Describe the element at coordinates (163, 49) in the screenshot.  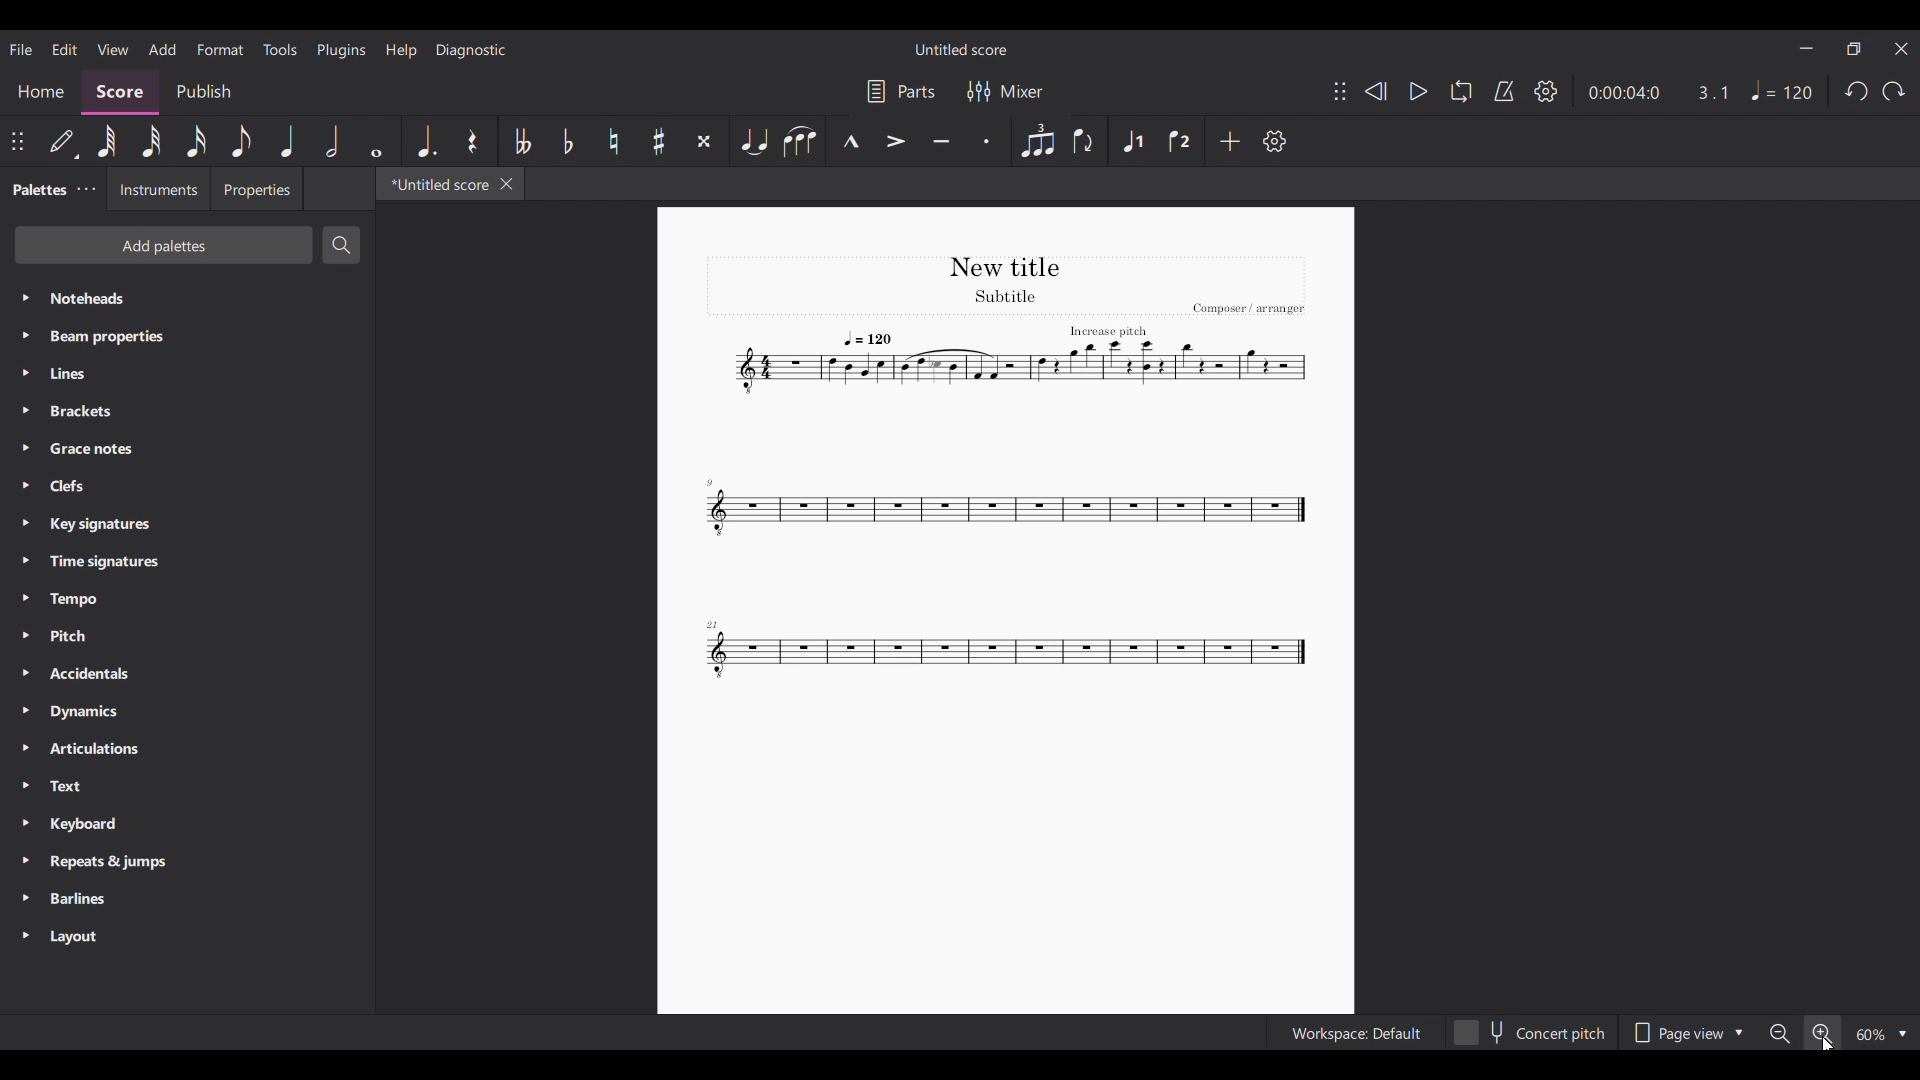
I see `Add menu` at that location.